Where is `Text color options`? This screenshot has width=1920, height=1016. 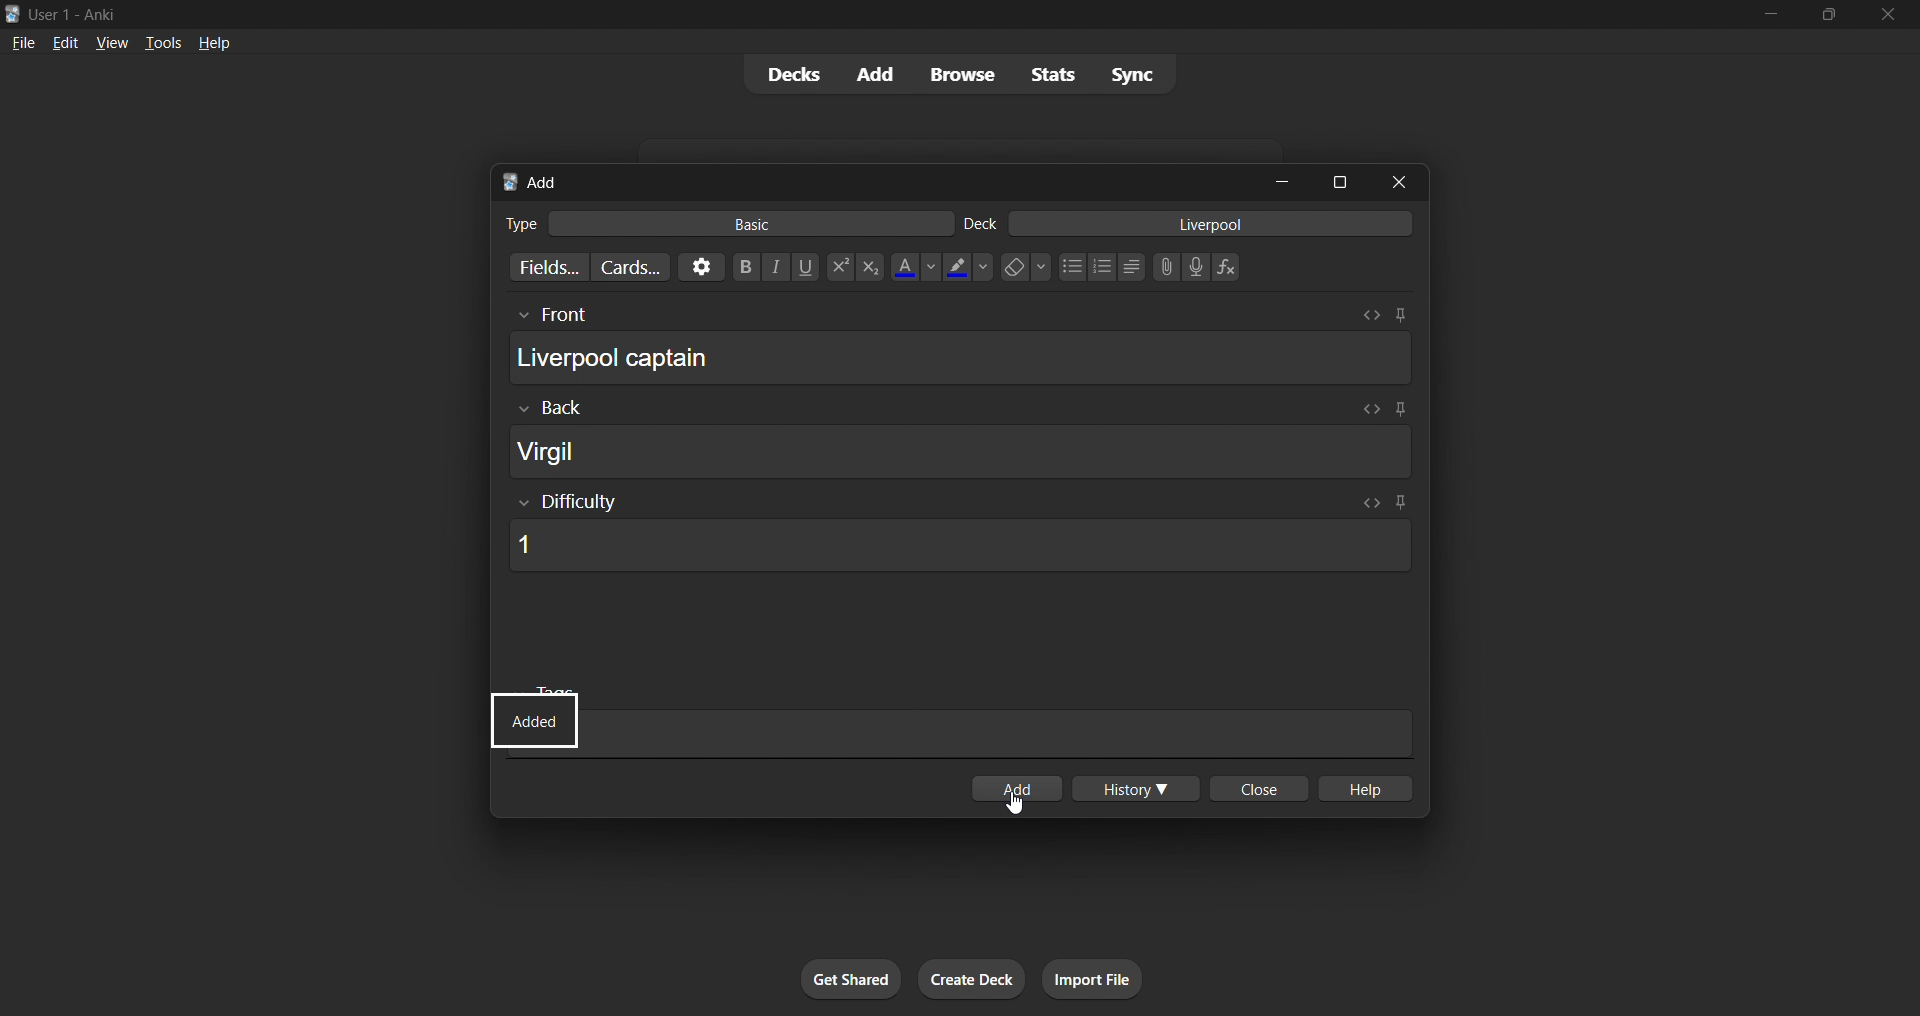 Text color options is located at coordinates (914, 267).